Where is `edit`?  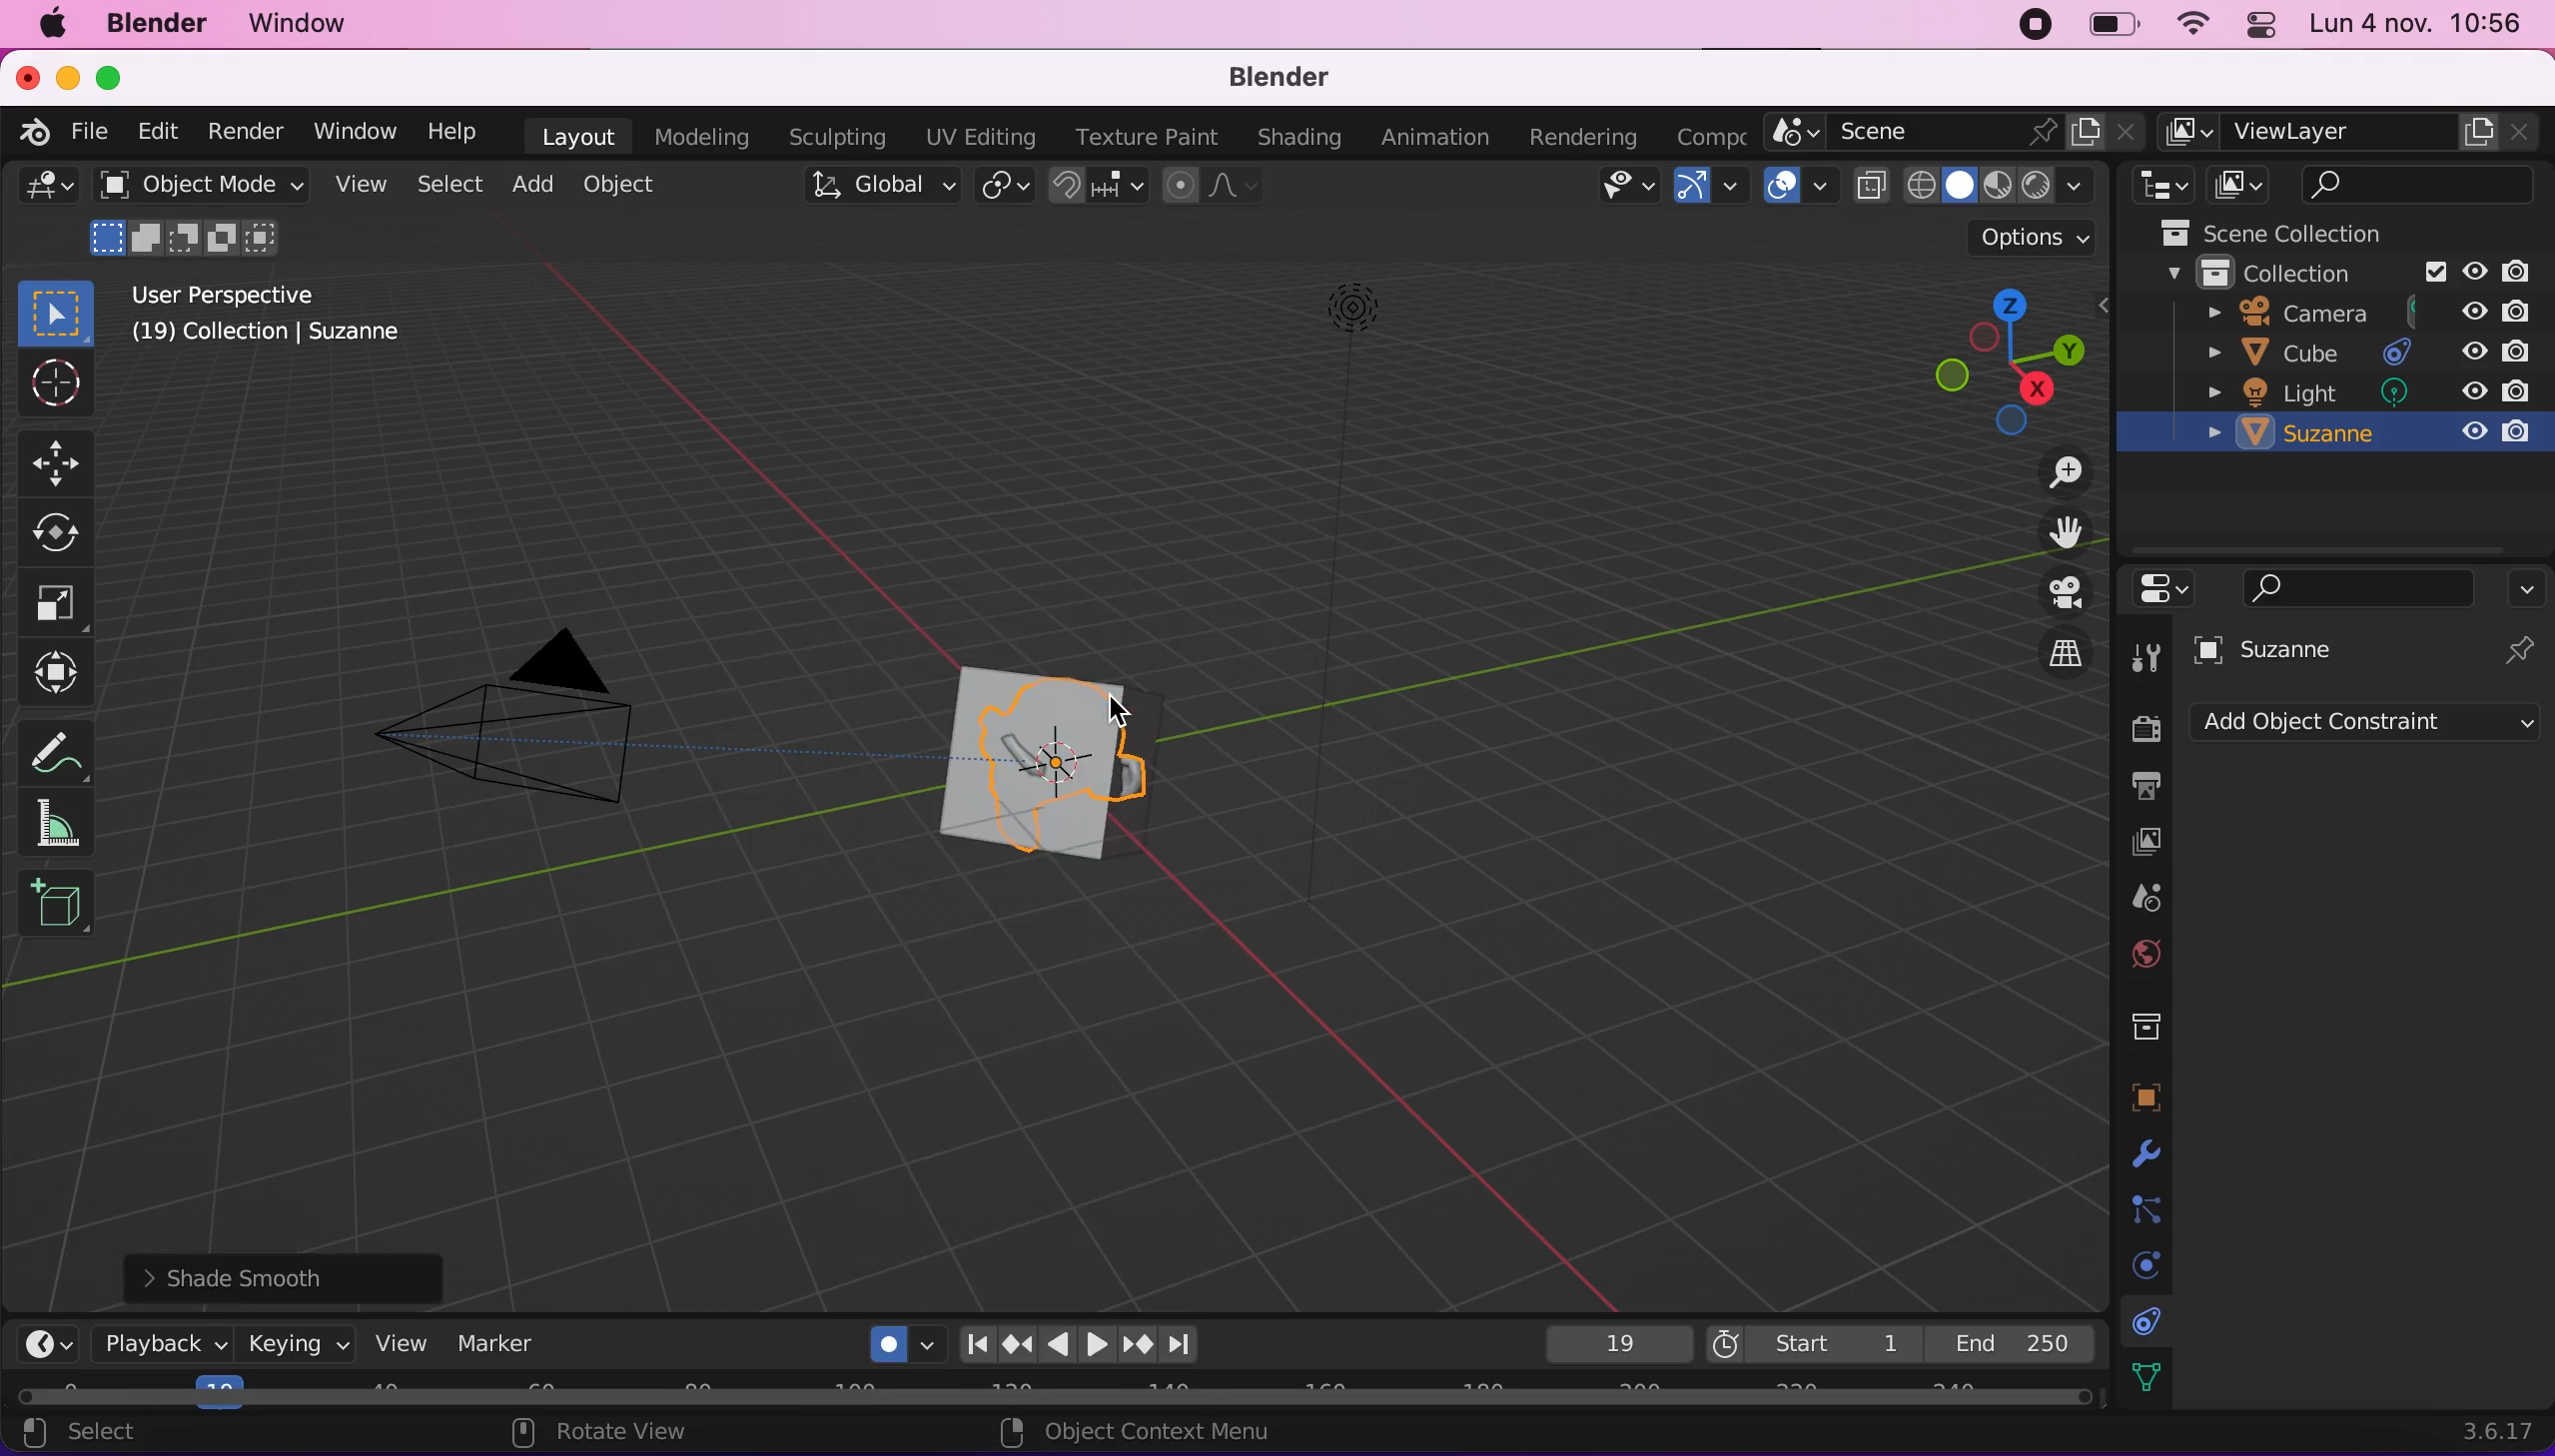 edit is located at coordinates (158, 131).